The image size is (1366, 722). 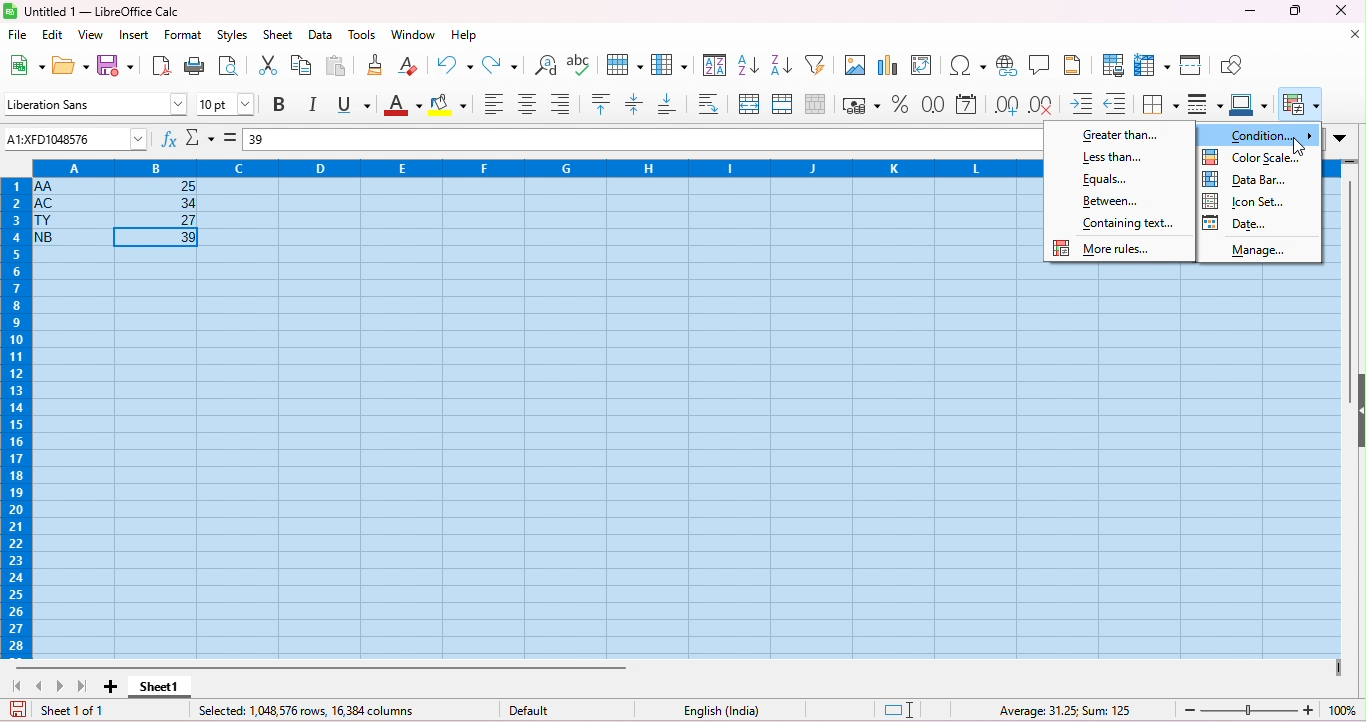 I want to click on containing text, so click(x=1127, y=224).